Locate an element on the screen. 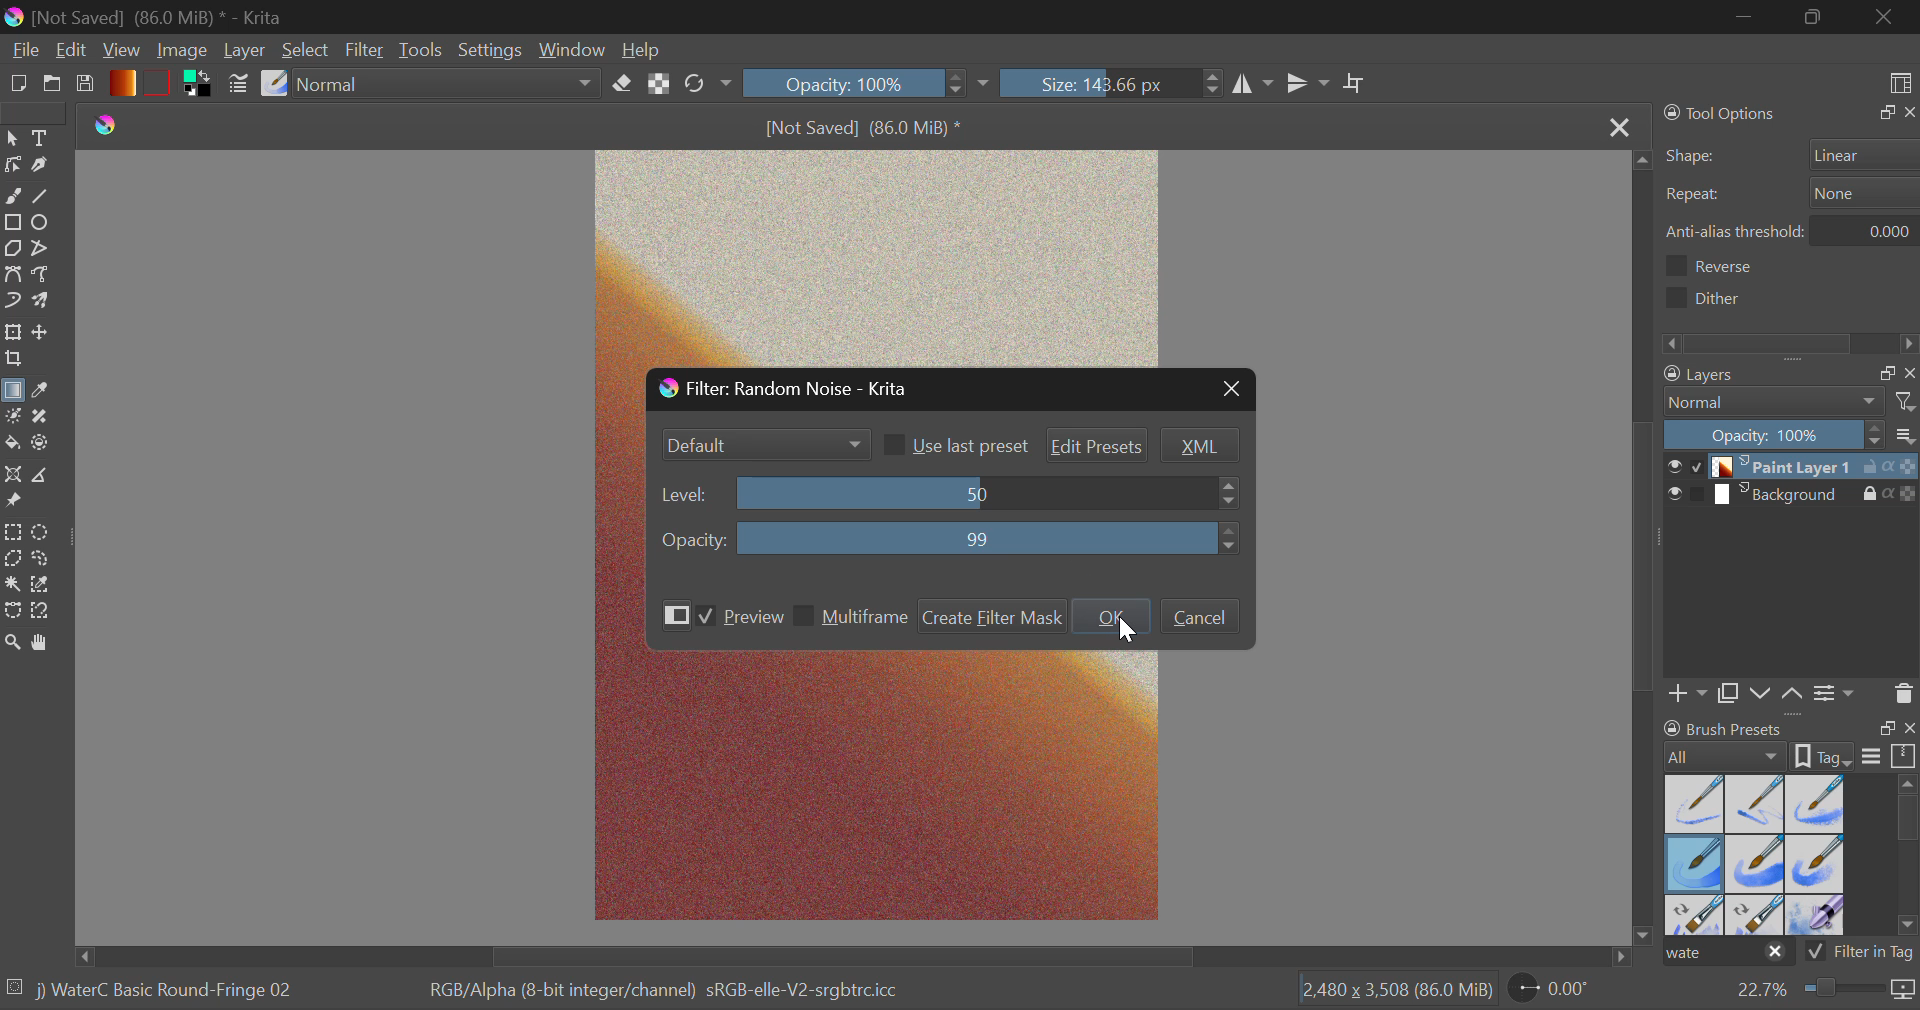 Image resolution: width=1920 pixels, height=1010 pixels. Scroll Bar is located at coordinates (847, 957).